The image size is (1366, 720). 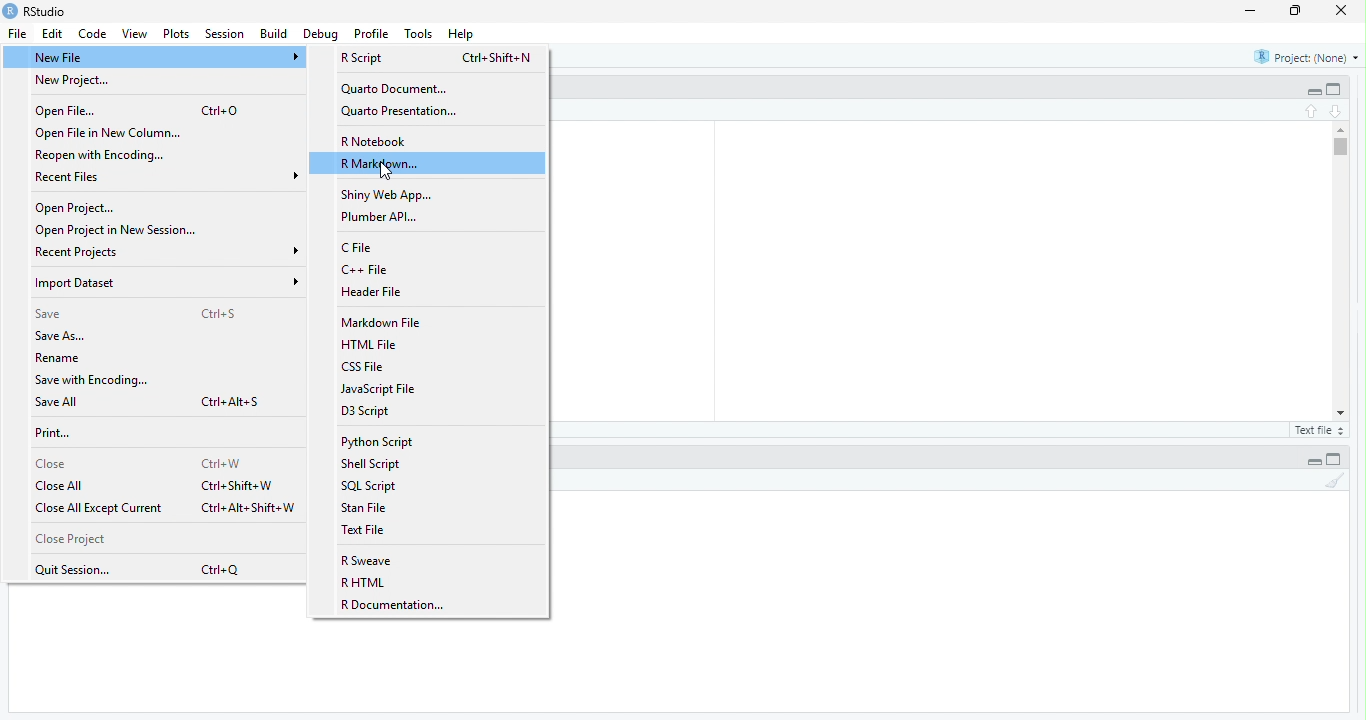 What do you see at coordinates (1253, 10) in the screenshot?
I see `minimise` at bounding box center [1253, 10].